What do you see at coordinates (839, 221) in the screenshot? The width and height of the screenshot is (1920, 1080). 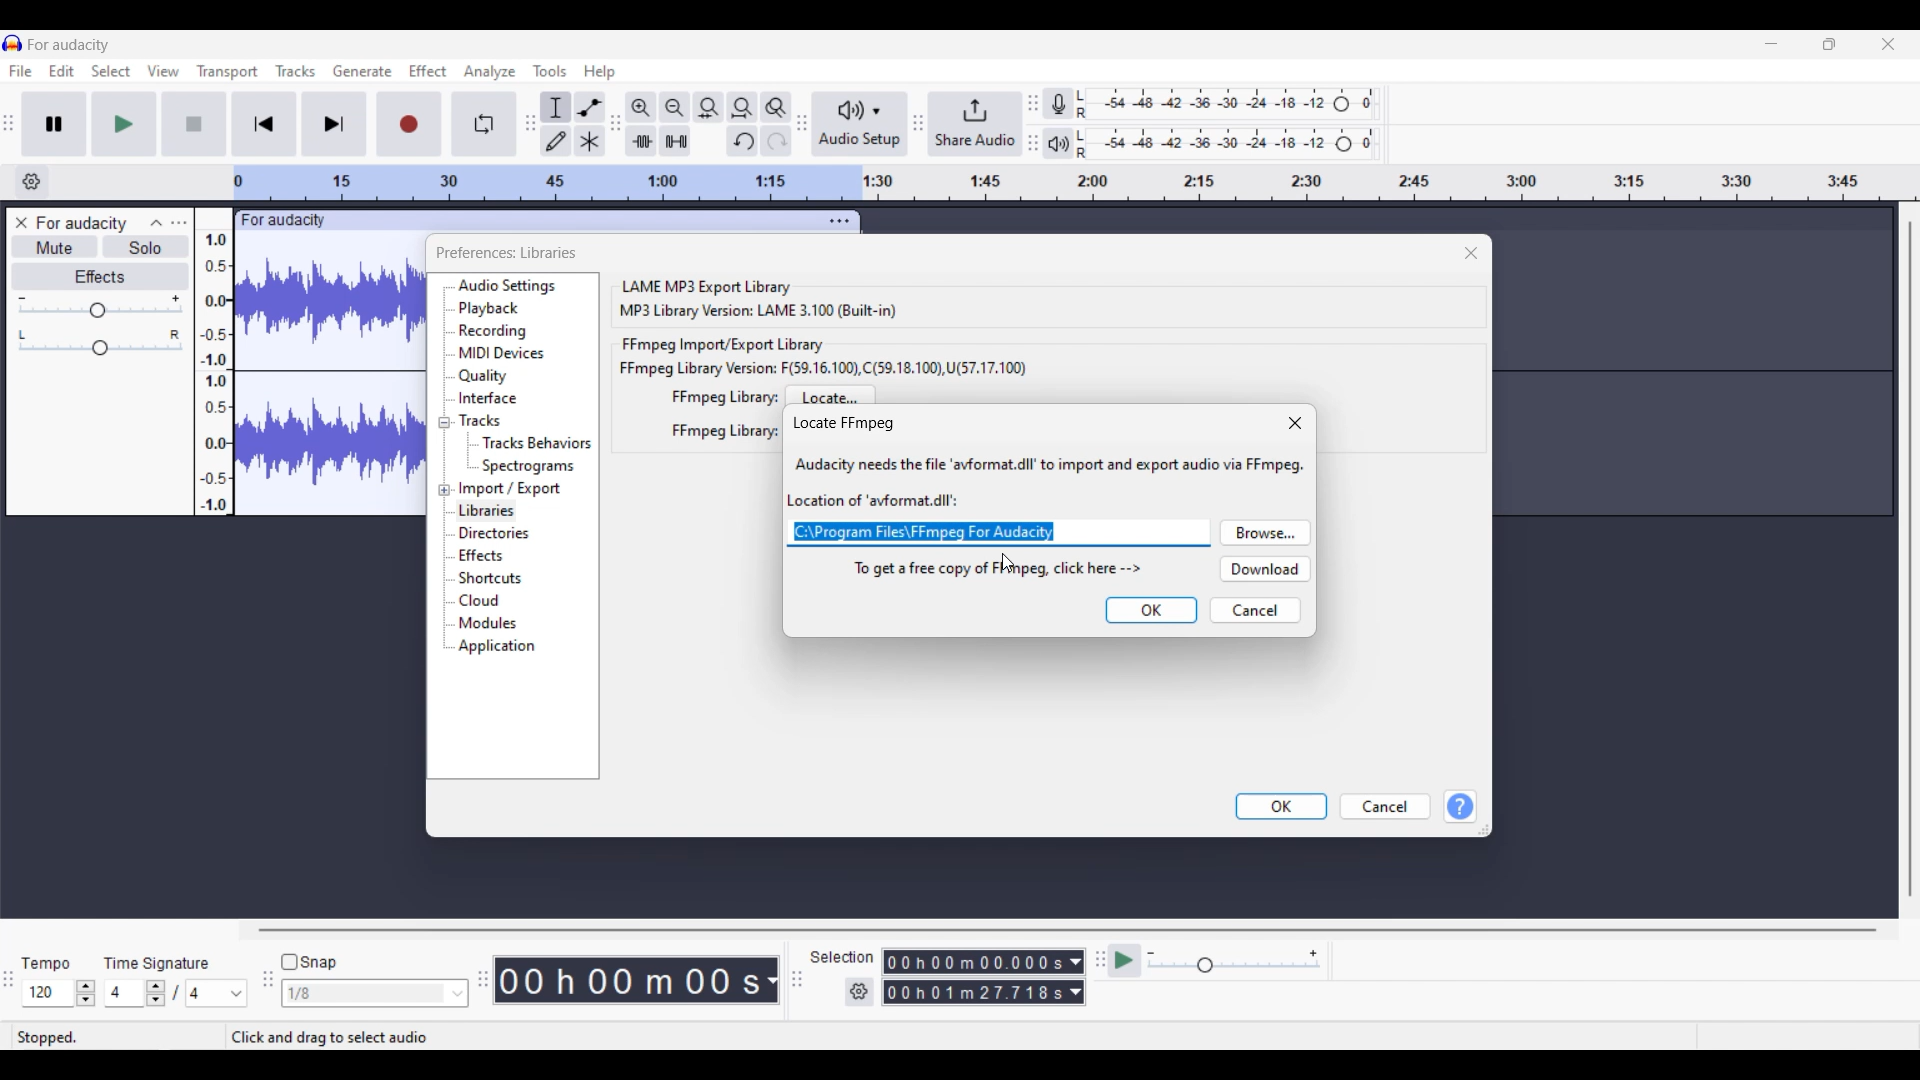 I see `Track settings` at bounding box center [839, 221].